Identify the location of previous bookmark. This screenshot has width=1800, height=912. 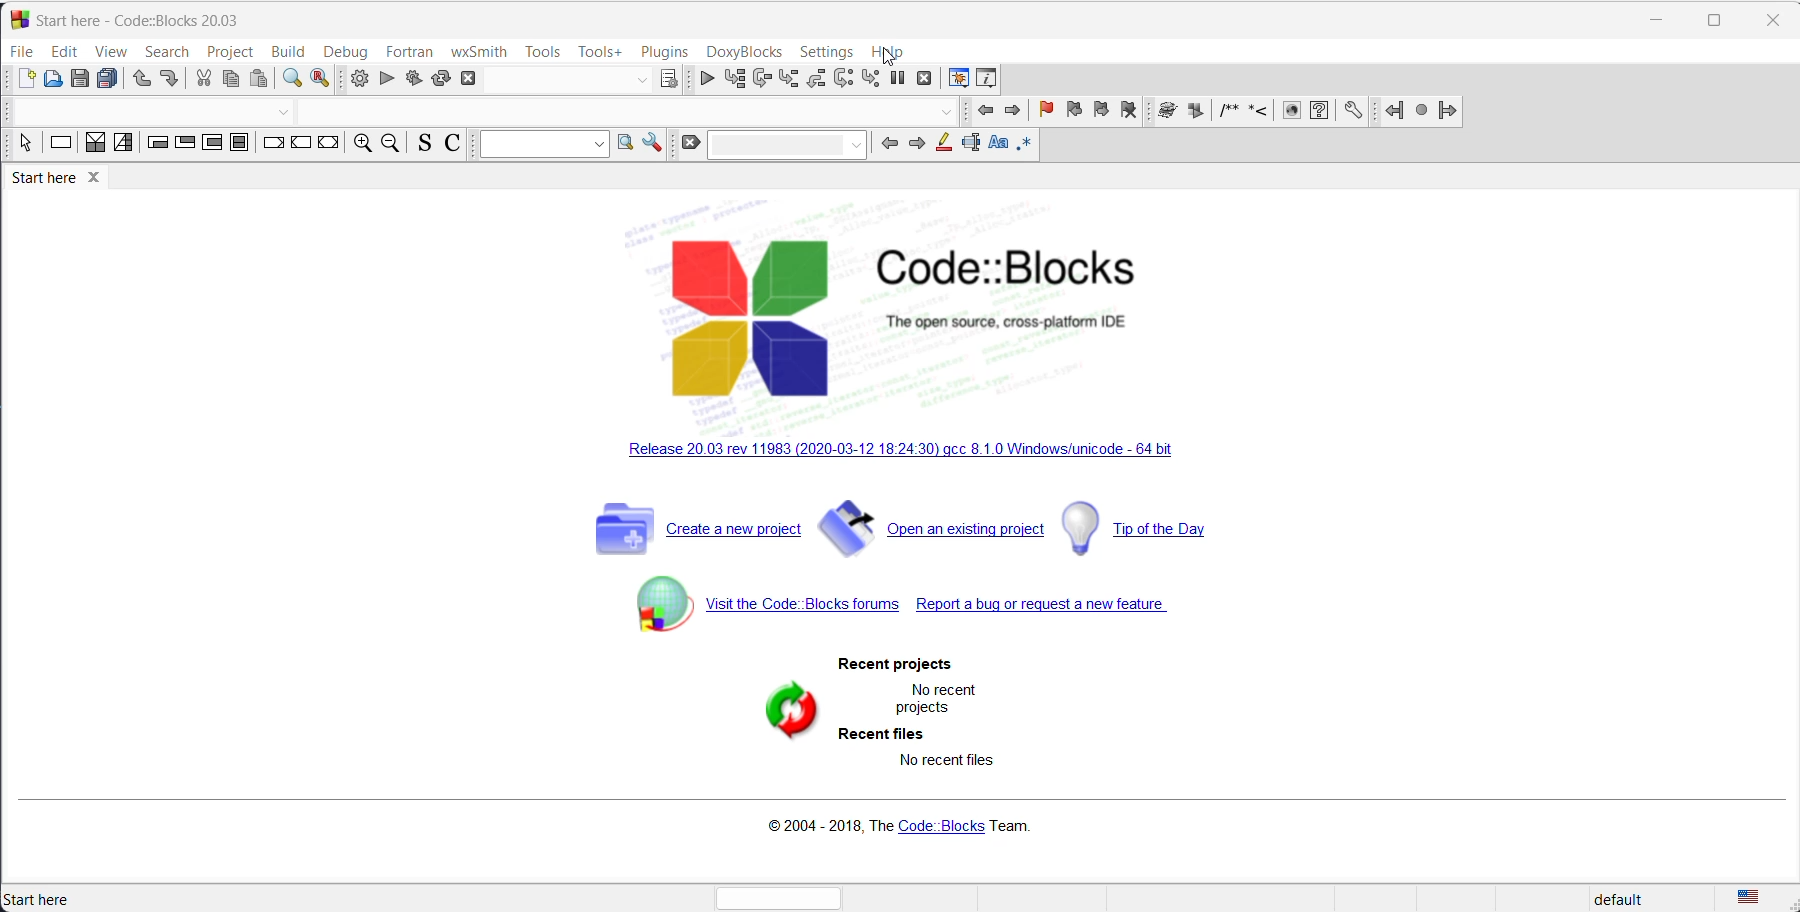
(1074, 111).